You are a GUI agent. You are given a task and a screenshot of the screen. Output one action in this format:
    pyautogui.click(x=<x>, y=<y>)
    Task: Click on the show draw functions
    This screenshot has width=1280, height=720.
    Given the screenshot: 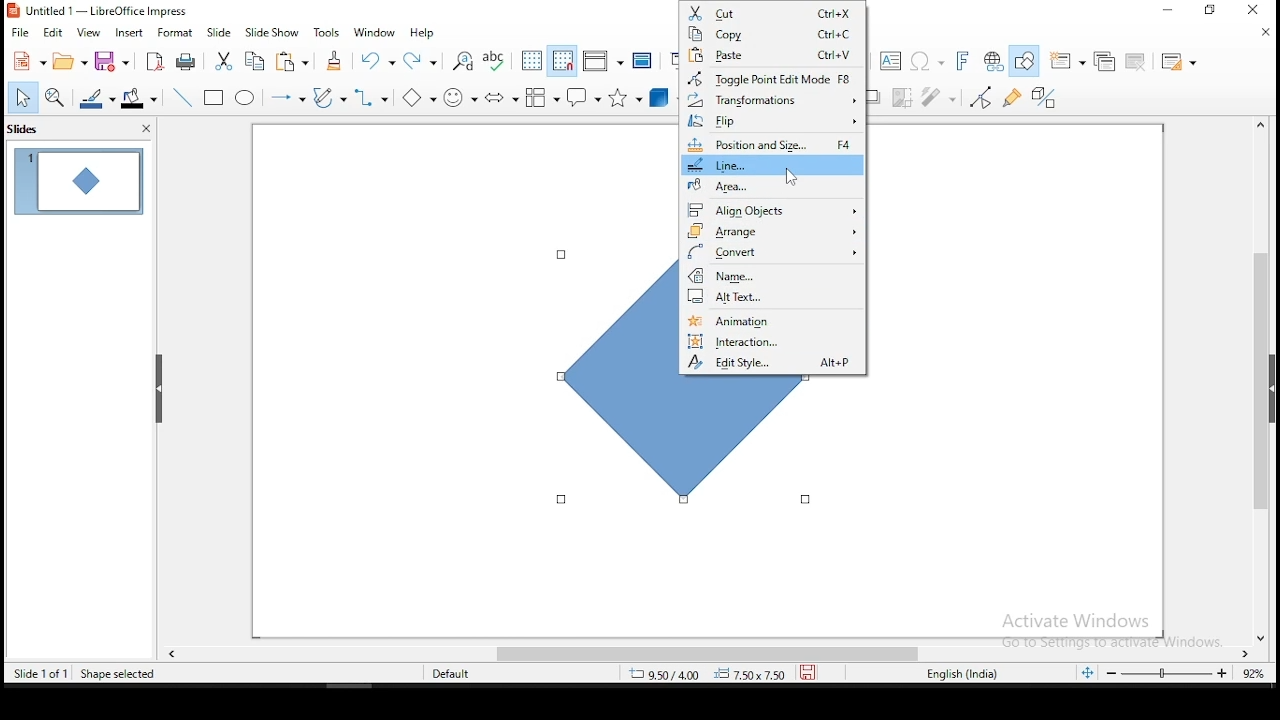 What is the action you would take?
    pyautogui.click(x=1026, y=60)
    